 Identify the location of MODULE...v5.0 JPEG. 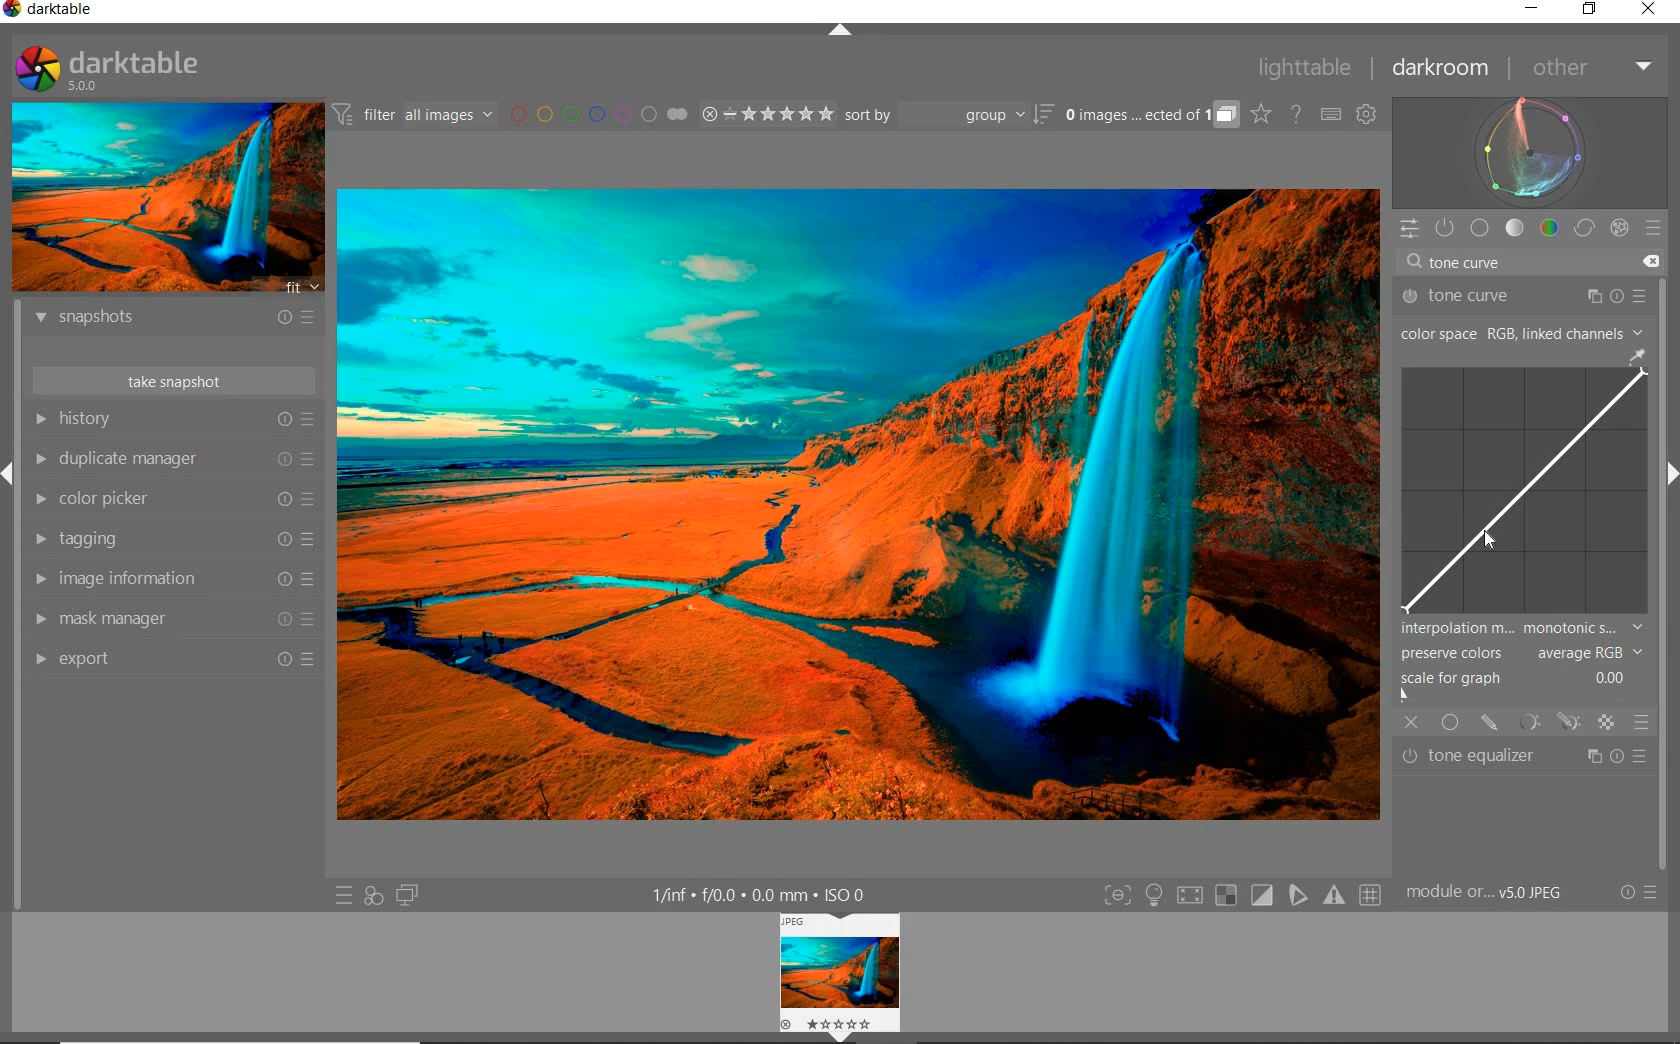
(1490, 894).